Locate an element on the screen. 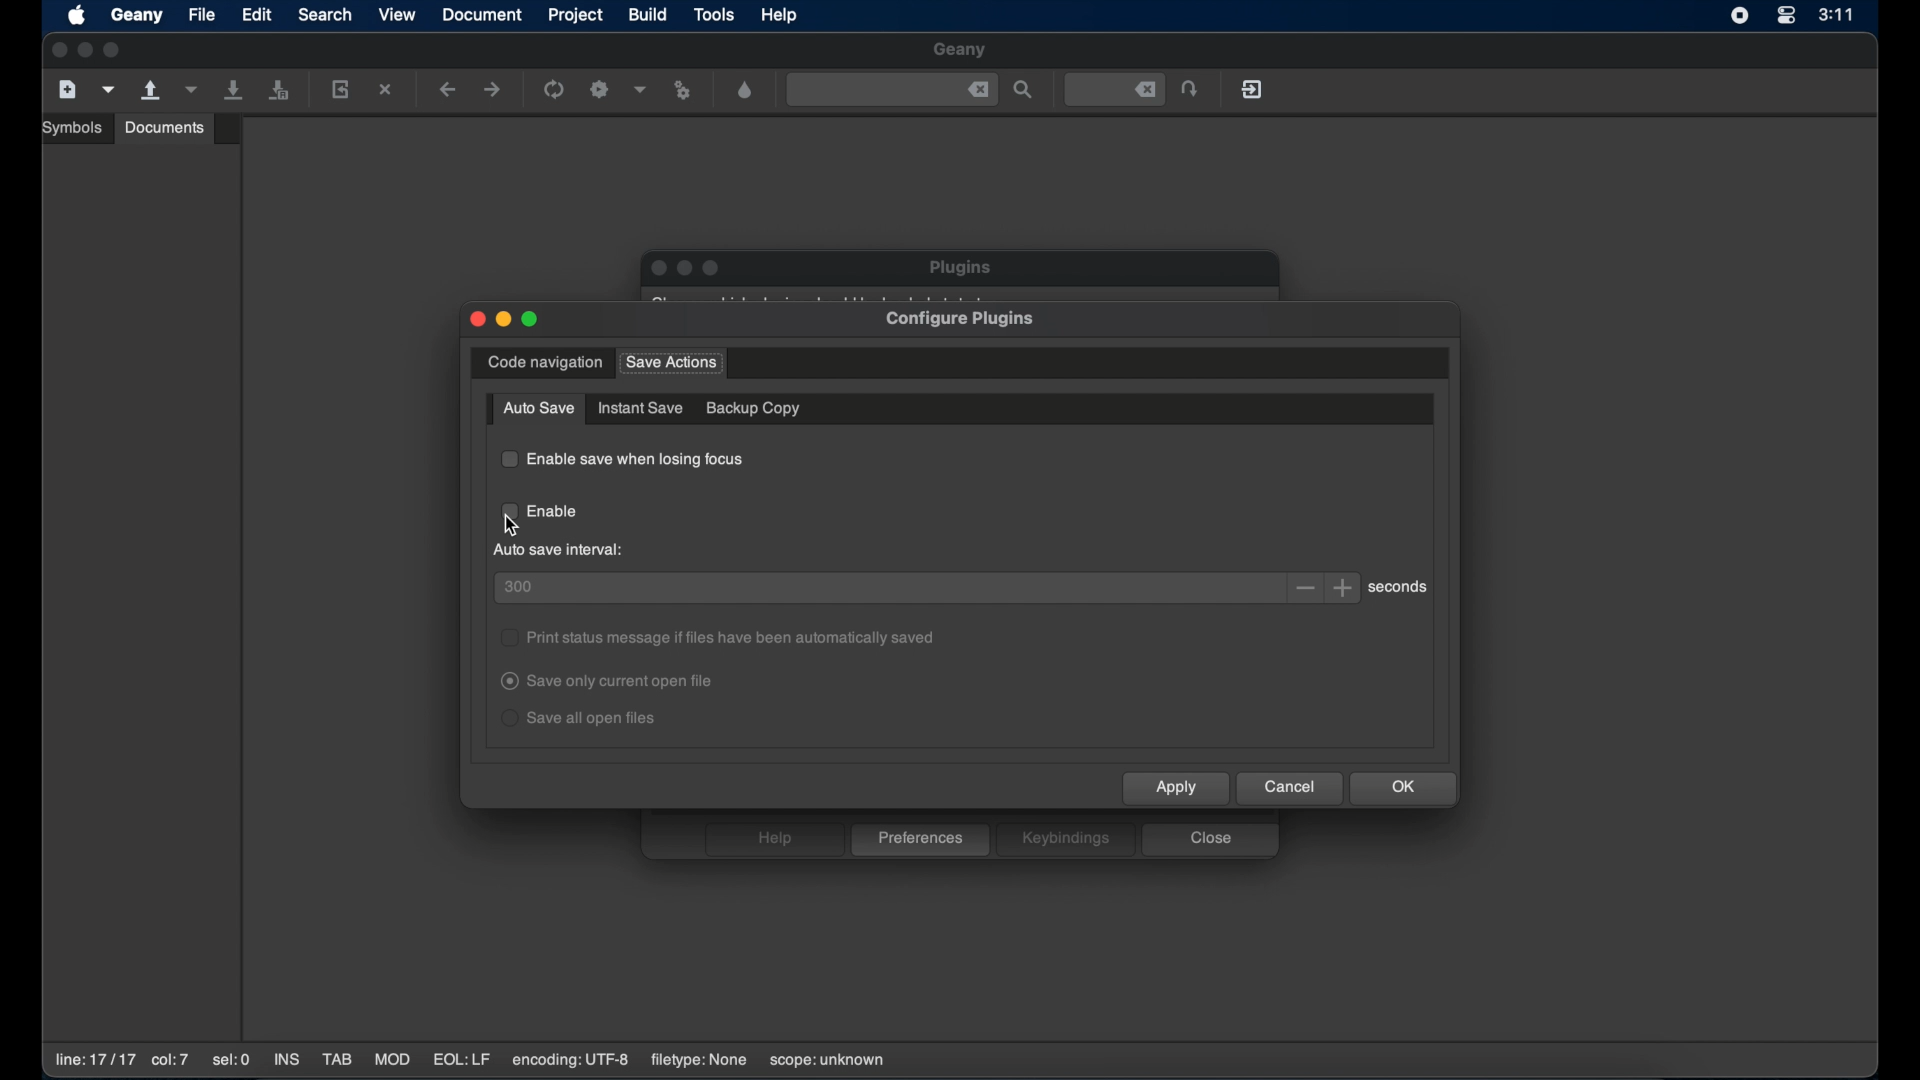  EQL:LF is located at coordinates (461, 1060).